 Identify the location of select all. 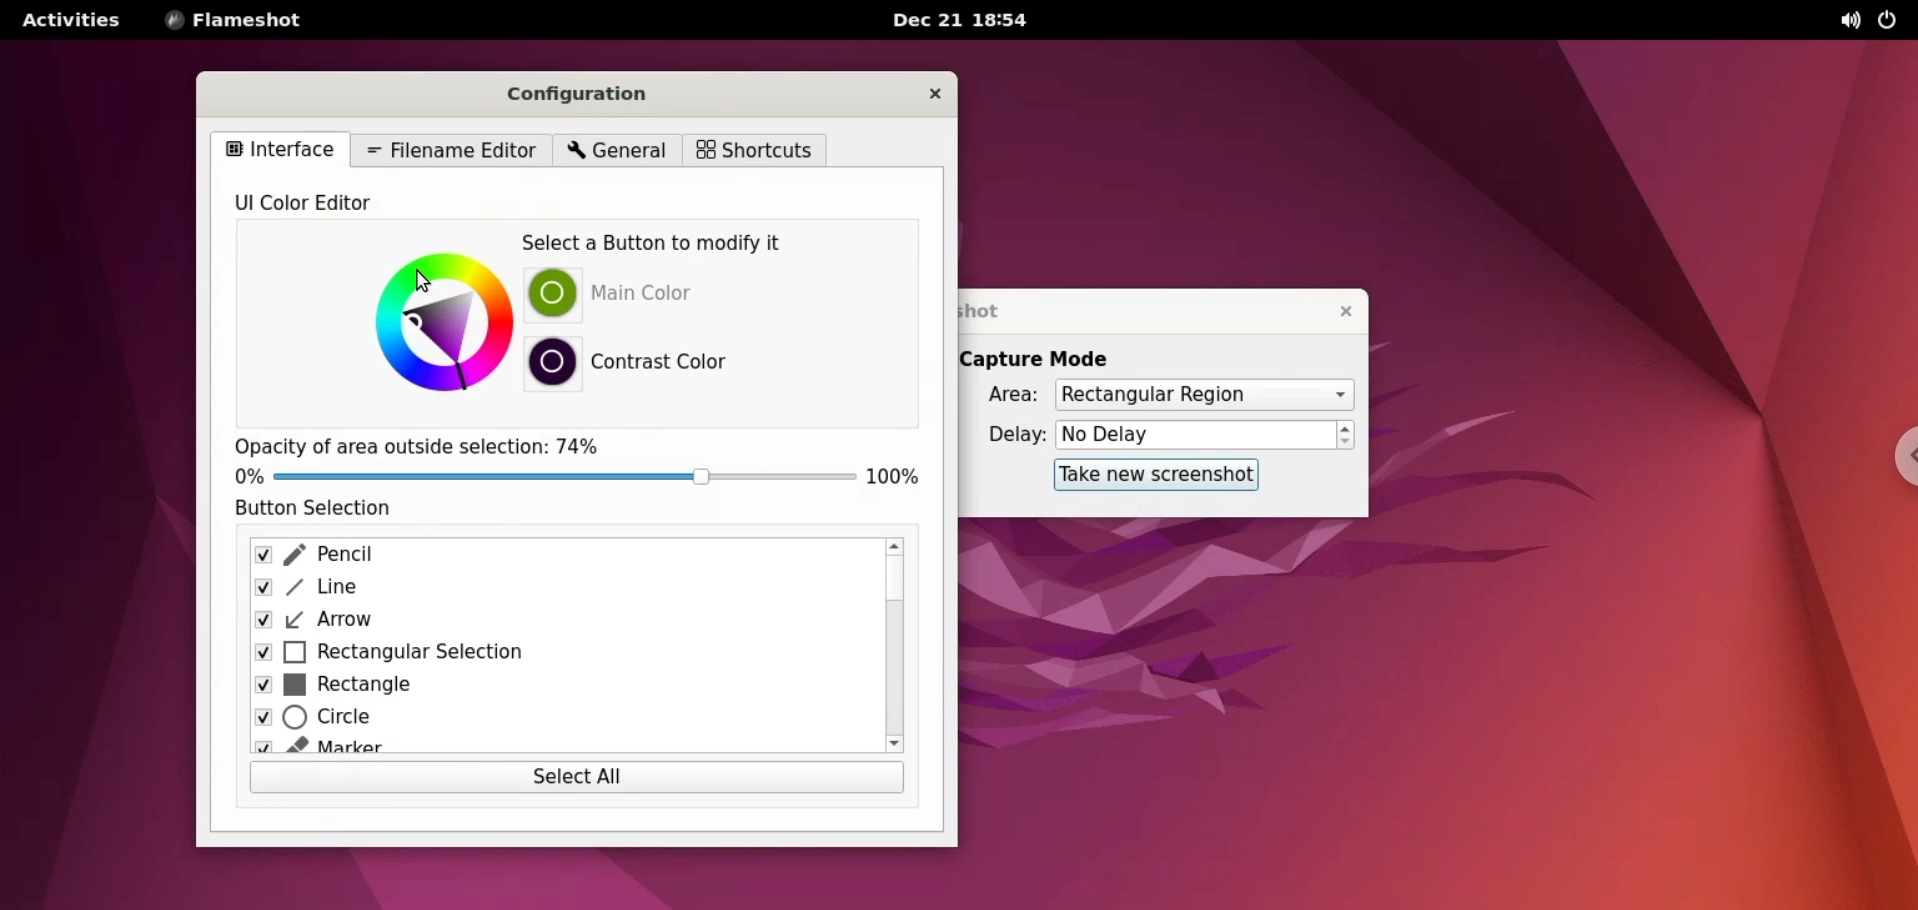
(578, 782).